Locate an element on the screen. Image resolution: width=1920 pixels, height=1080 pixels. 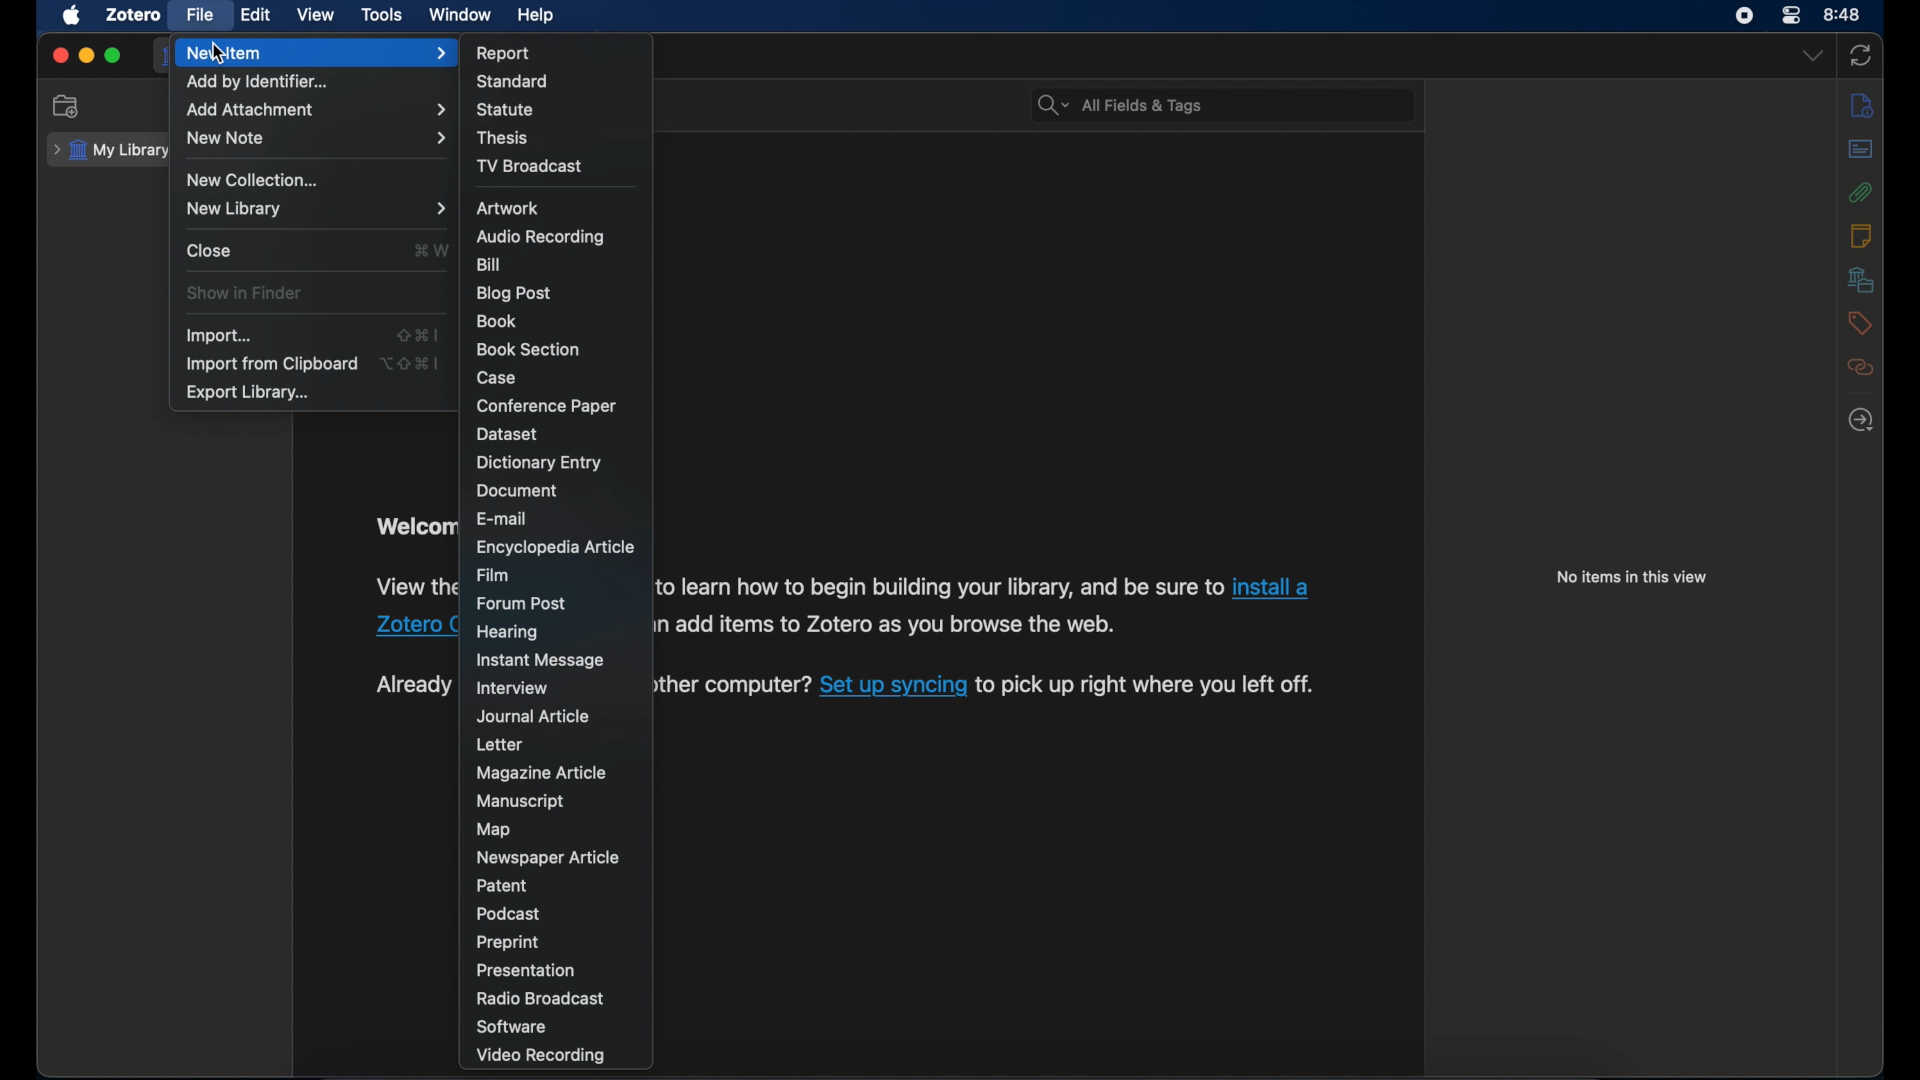
presentation is located at coordinates (526, 970).